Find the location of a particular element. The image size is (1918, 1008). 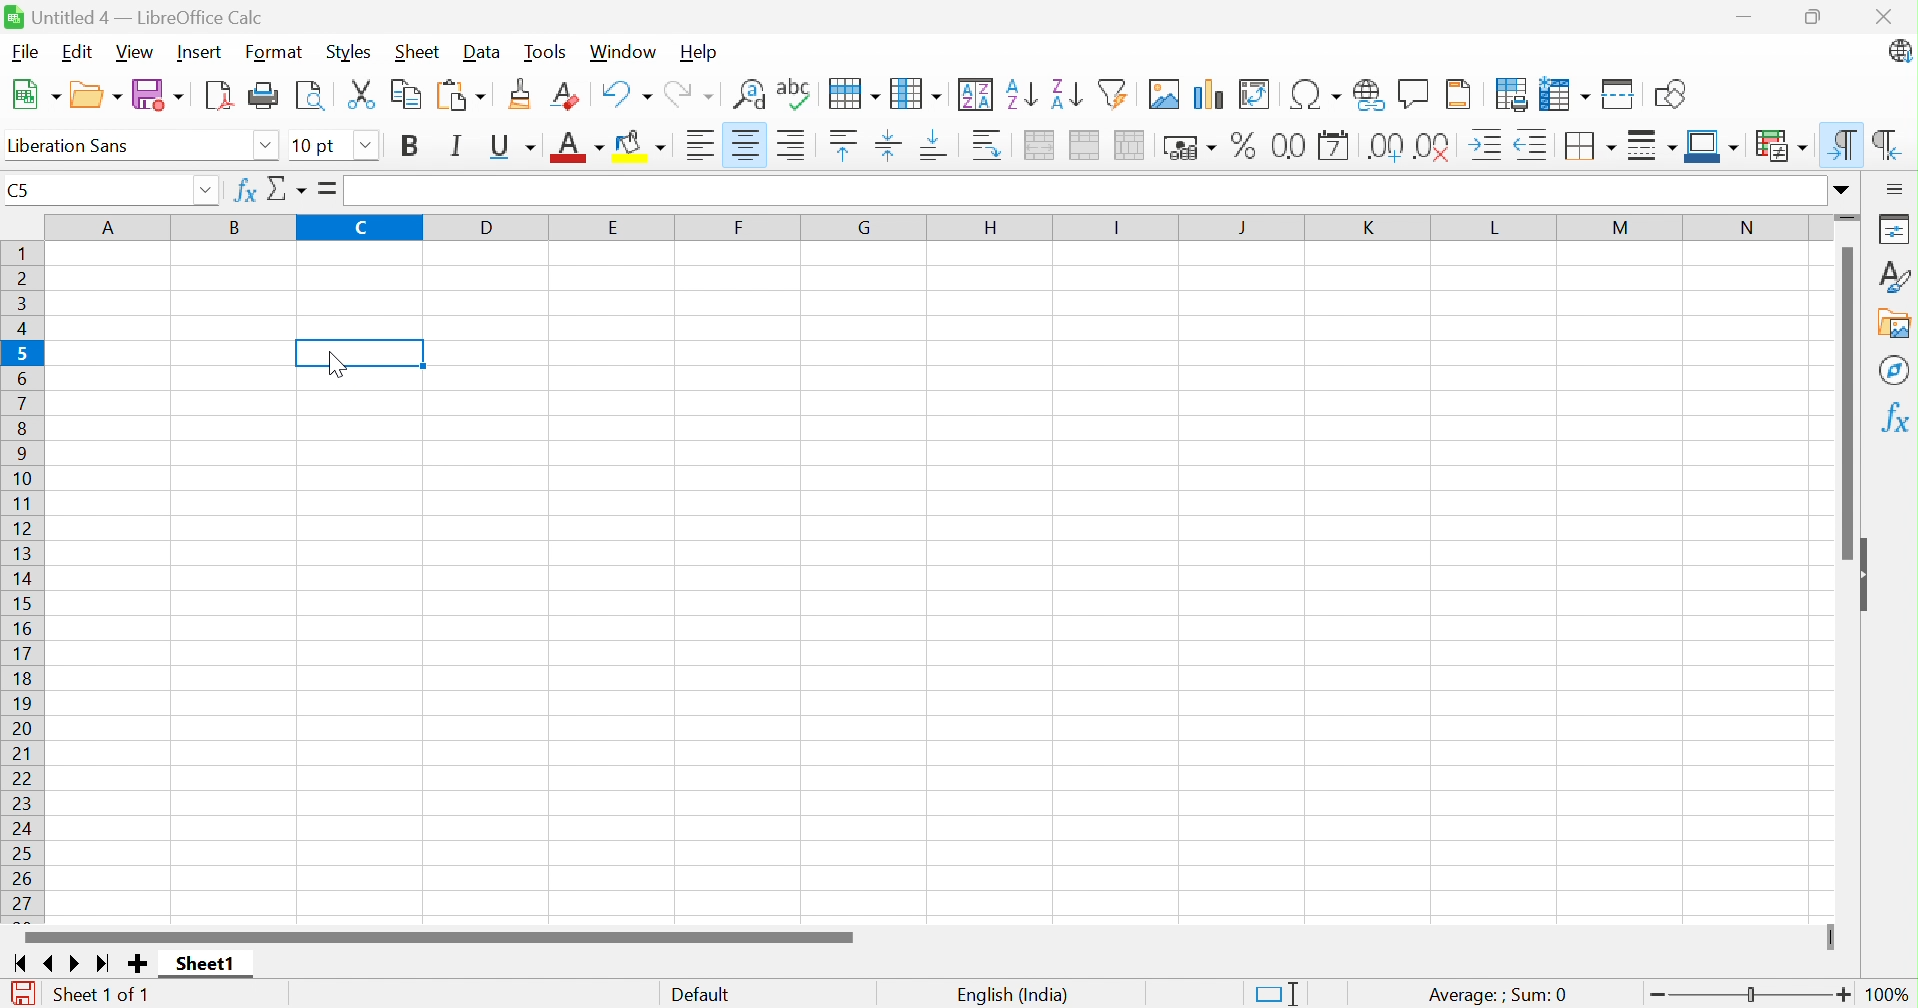

Merge Cells is located at coordinates (1088, 145).